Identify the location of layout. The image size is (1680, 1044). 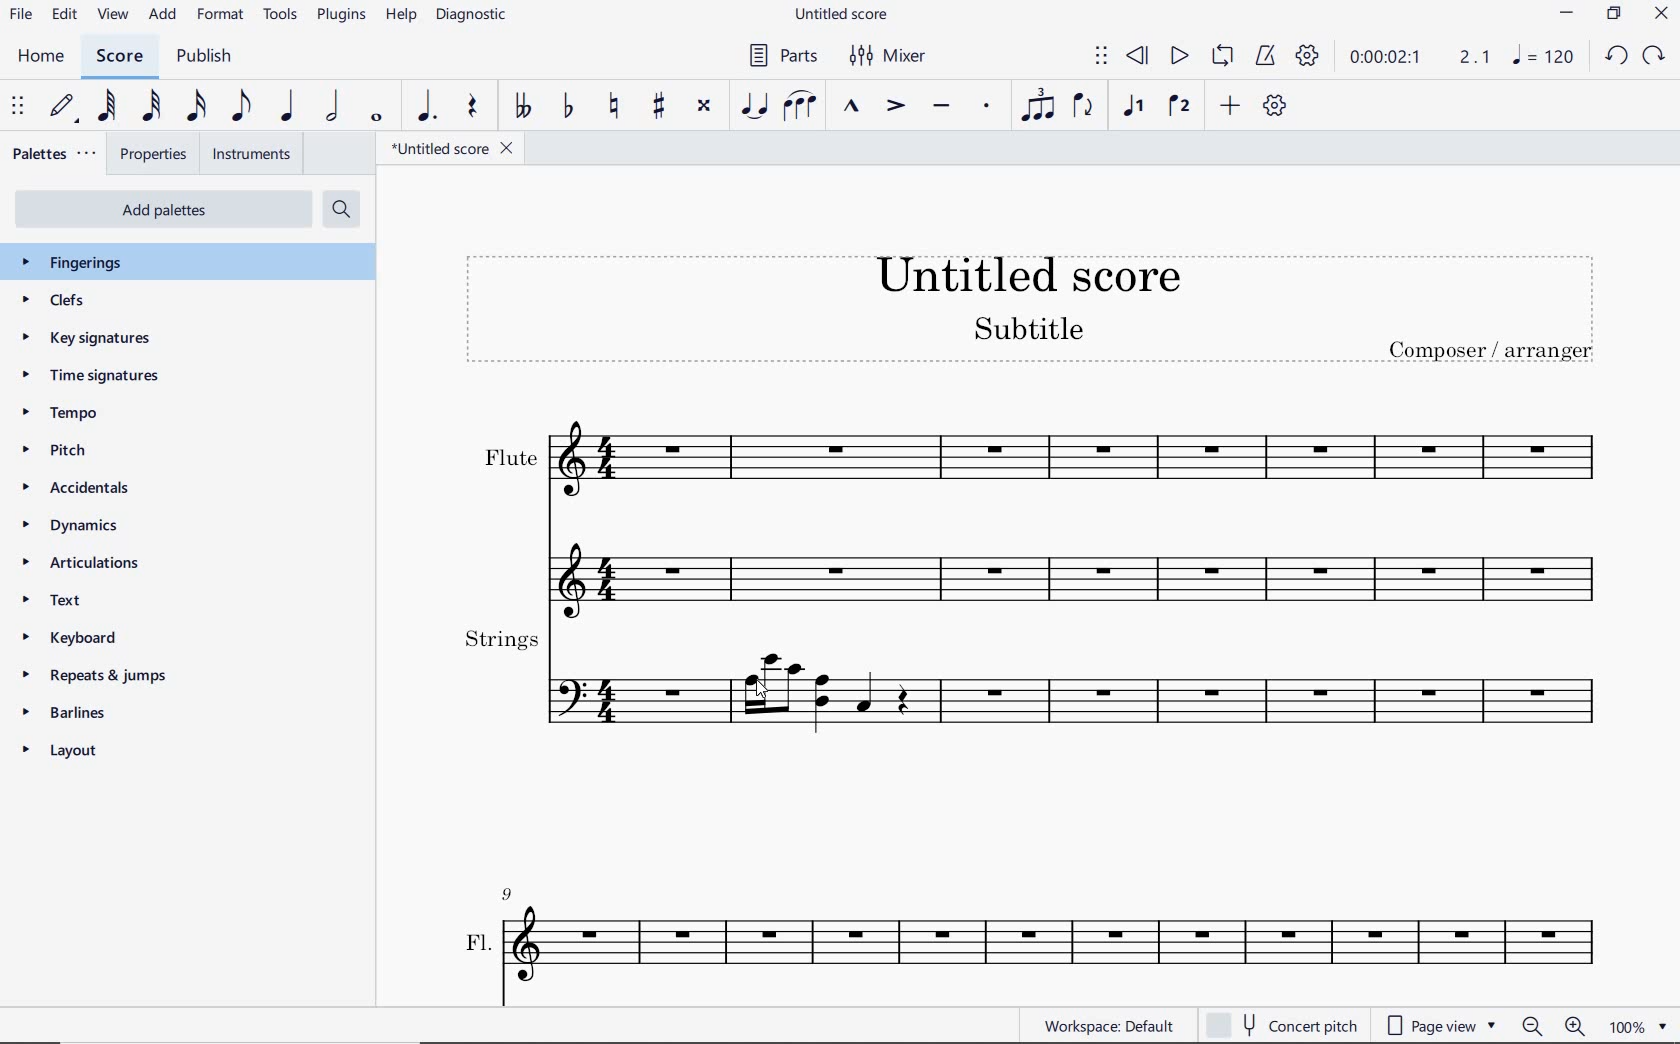
(97, 752).